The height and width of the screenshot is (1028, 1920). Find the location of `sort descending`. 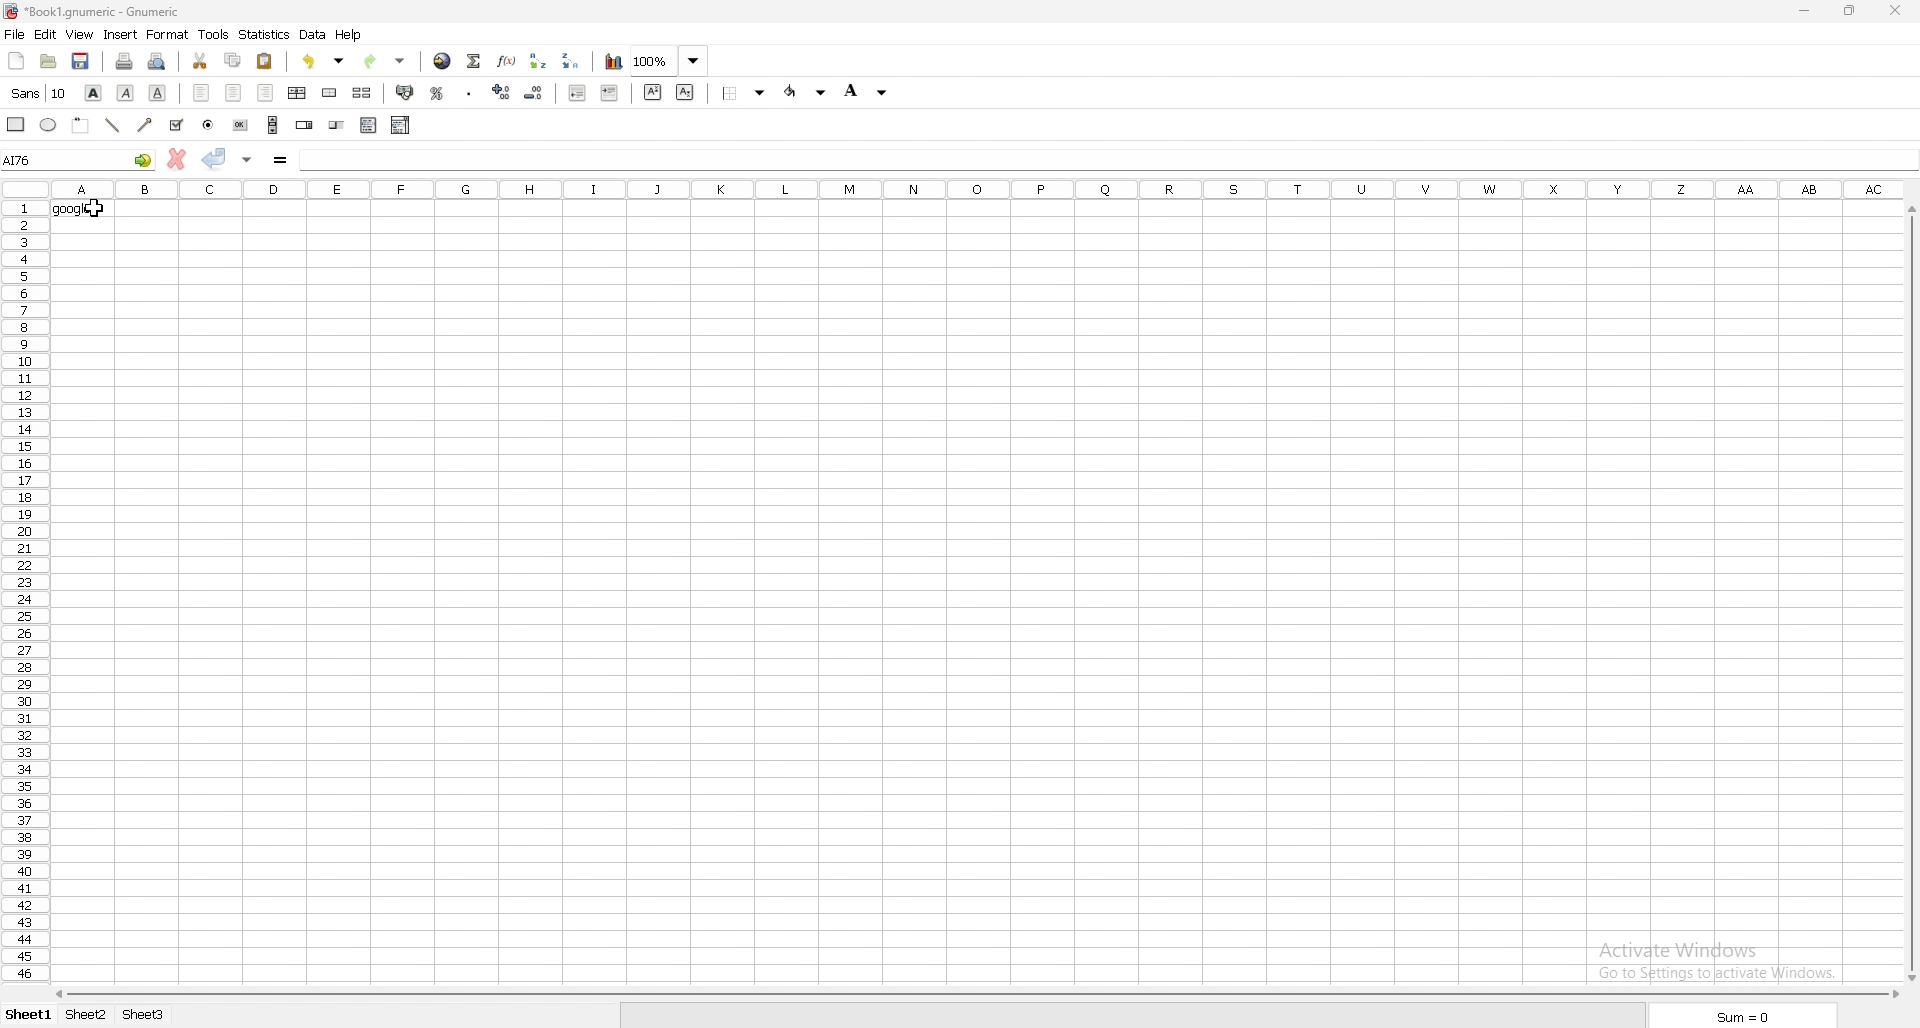

sort descending is located at coordinates (571, 60).